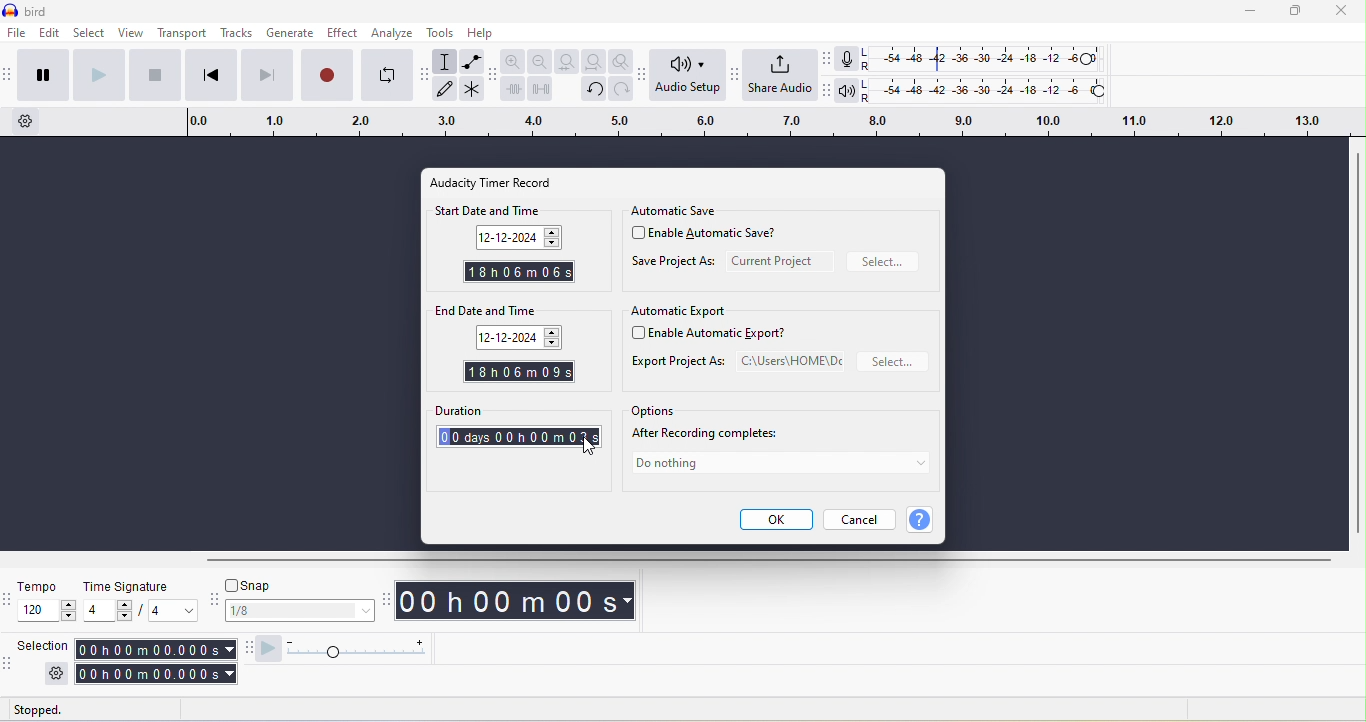  I want to click on audacity play at speed toolbar, so click(269, 648).